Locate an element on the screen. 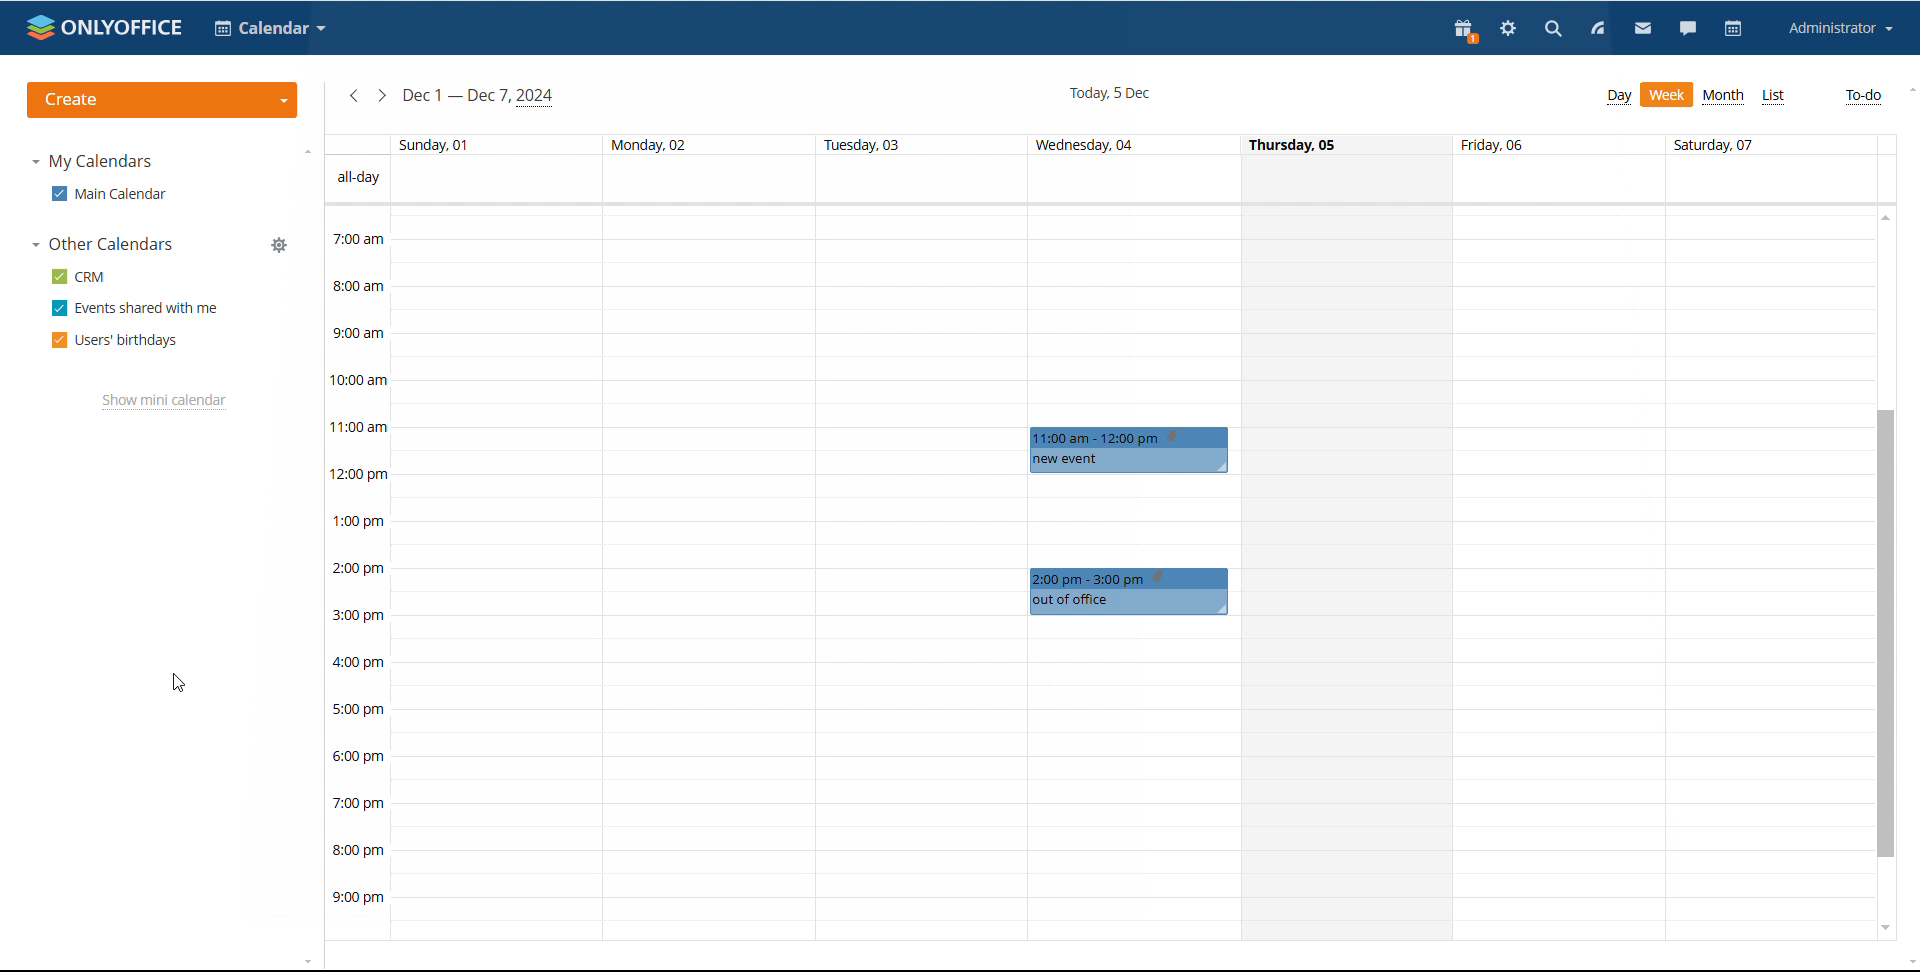 This screenshot has width=1920, height=972. month view is located at coordinates (1725, 96).